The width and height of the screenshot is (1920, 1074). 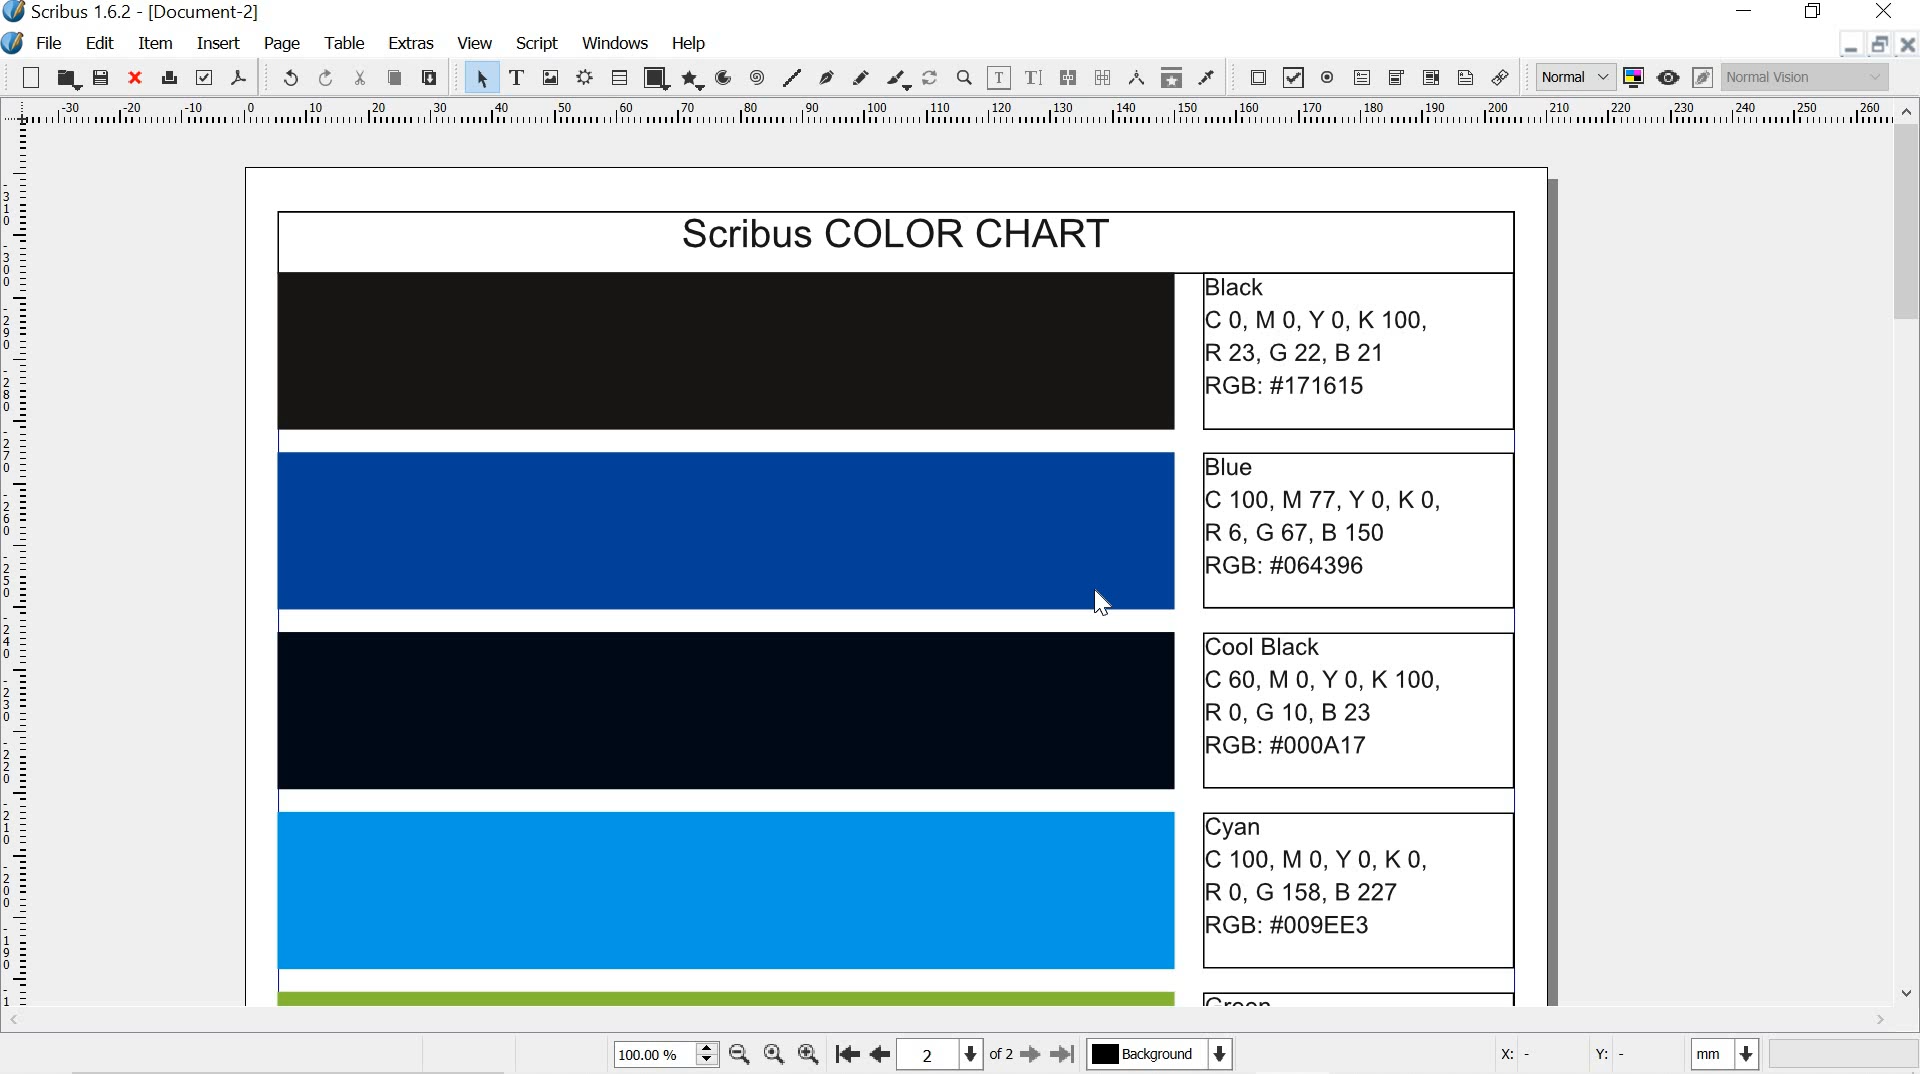 I want to click on file, so click(x=51, y=45).